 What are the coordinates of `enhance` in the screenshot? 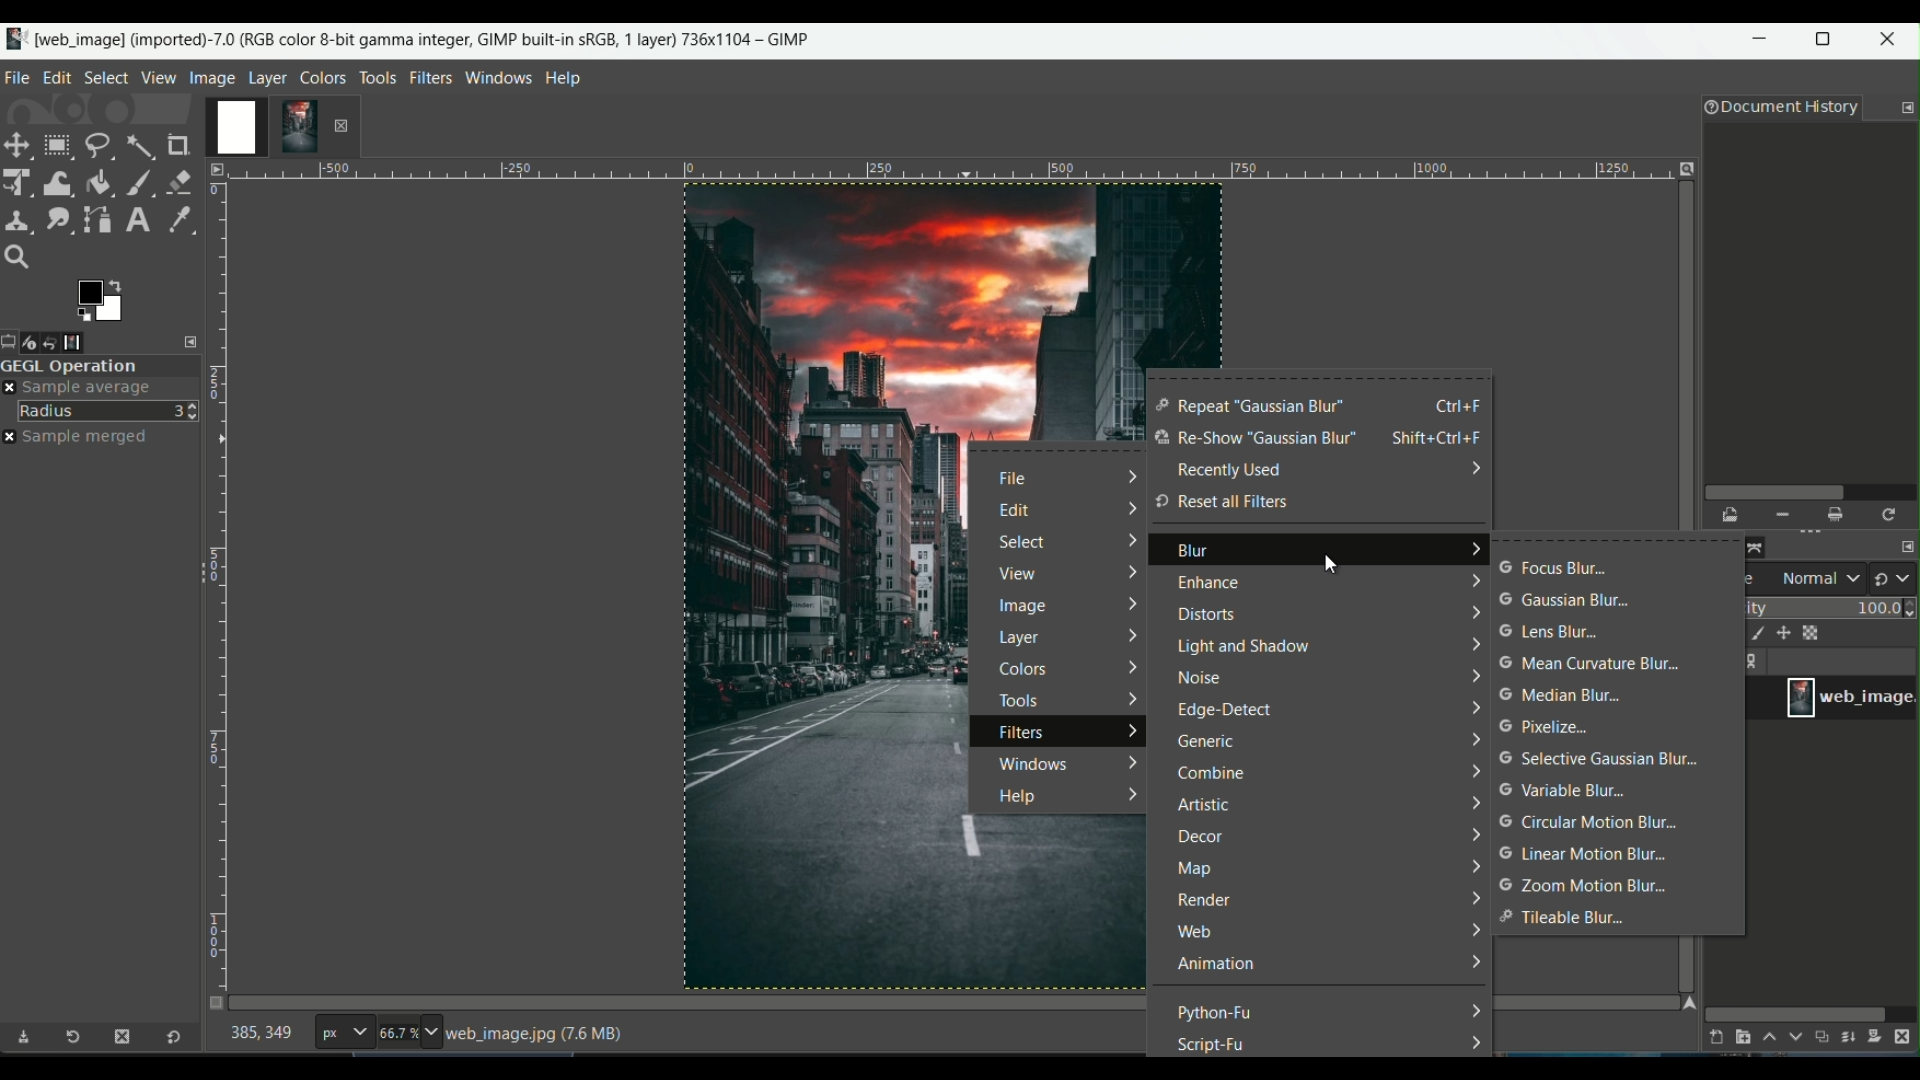 It's located at (1205, 585).